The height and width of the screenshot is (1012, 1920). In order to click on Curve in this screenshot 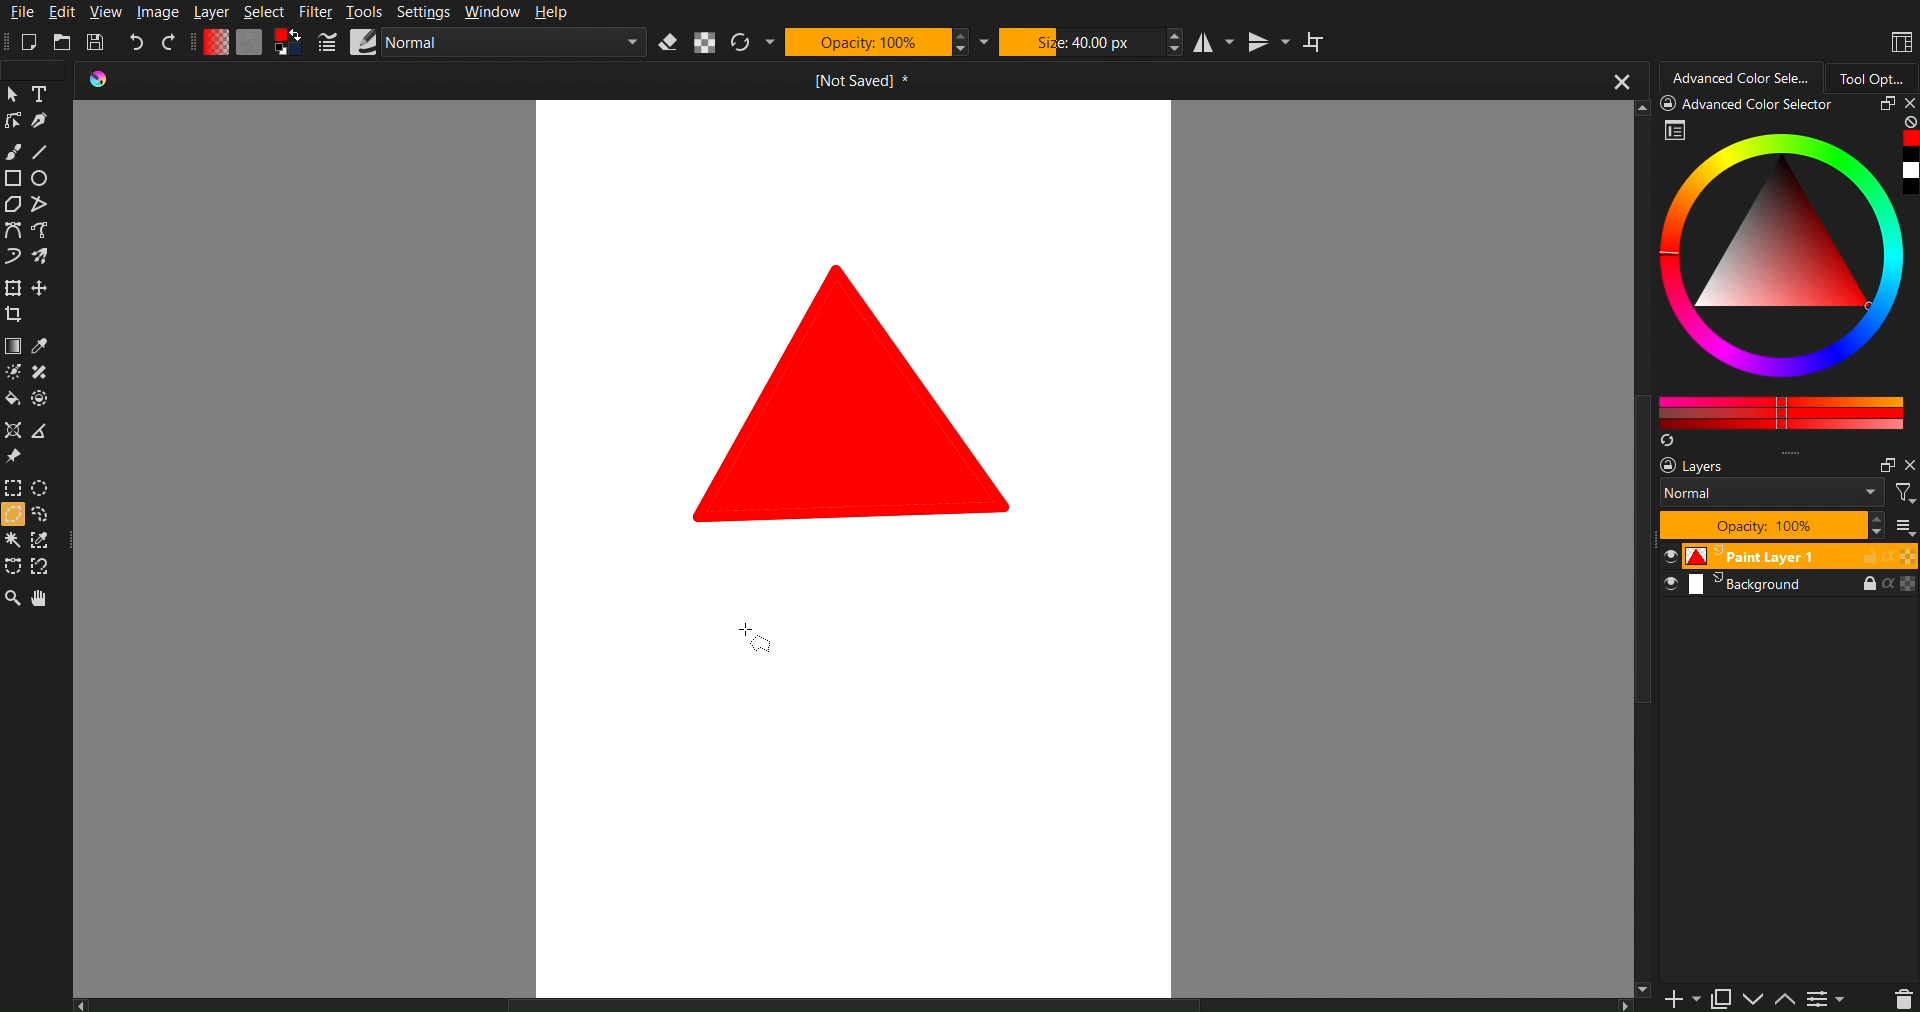, I will do `click(12, 259)`.